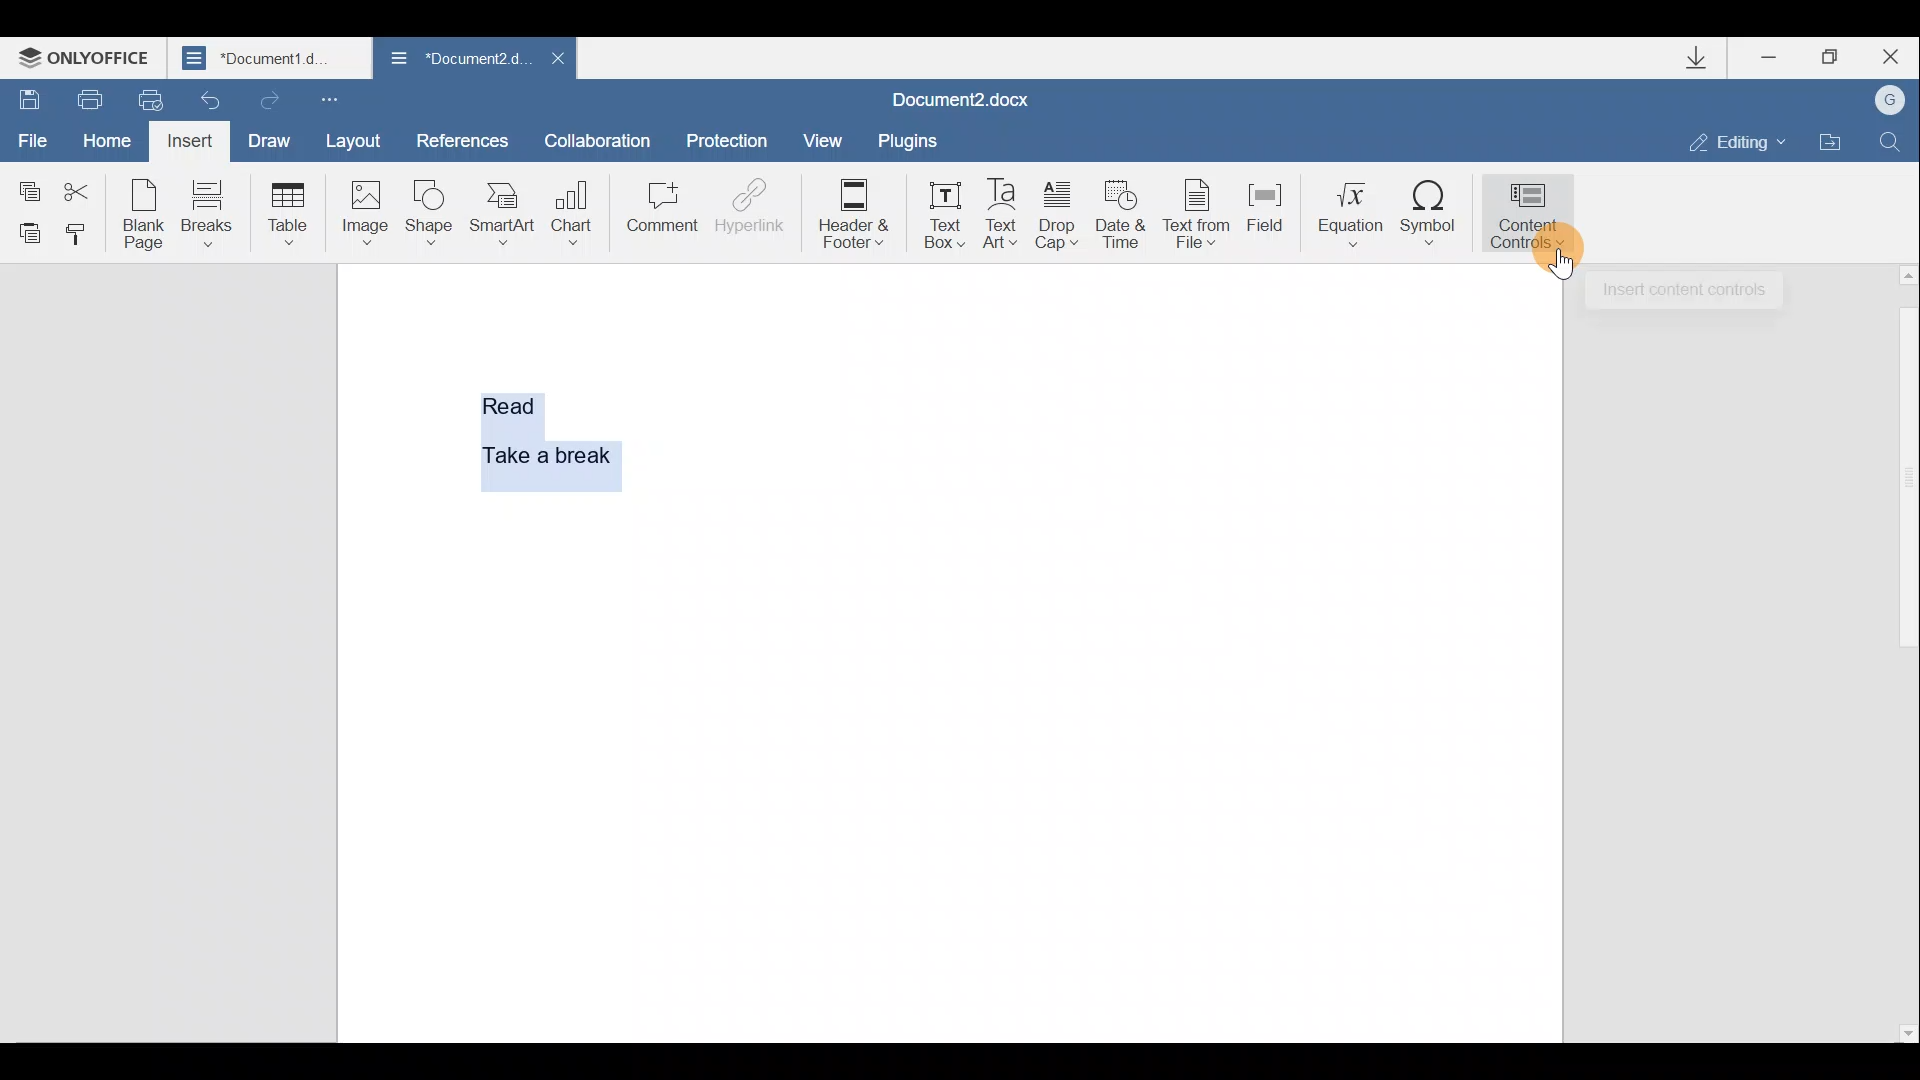  I want to click on Maximize, so click(1838, 56).